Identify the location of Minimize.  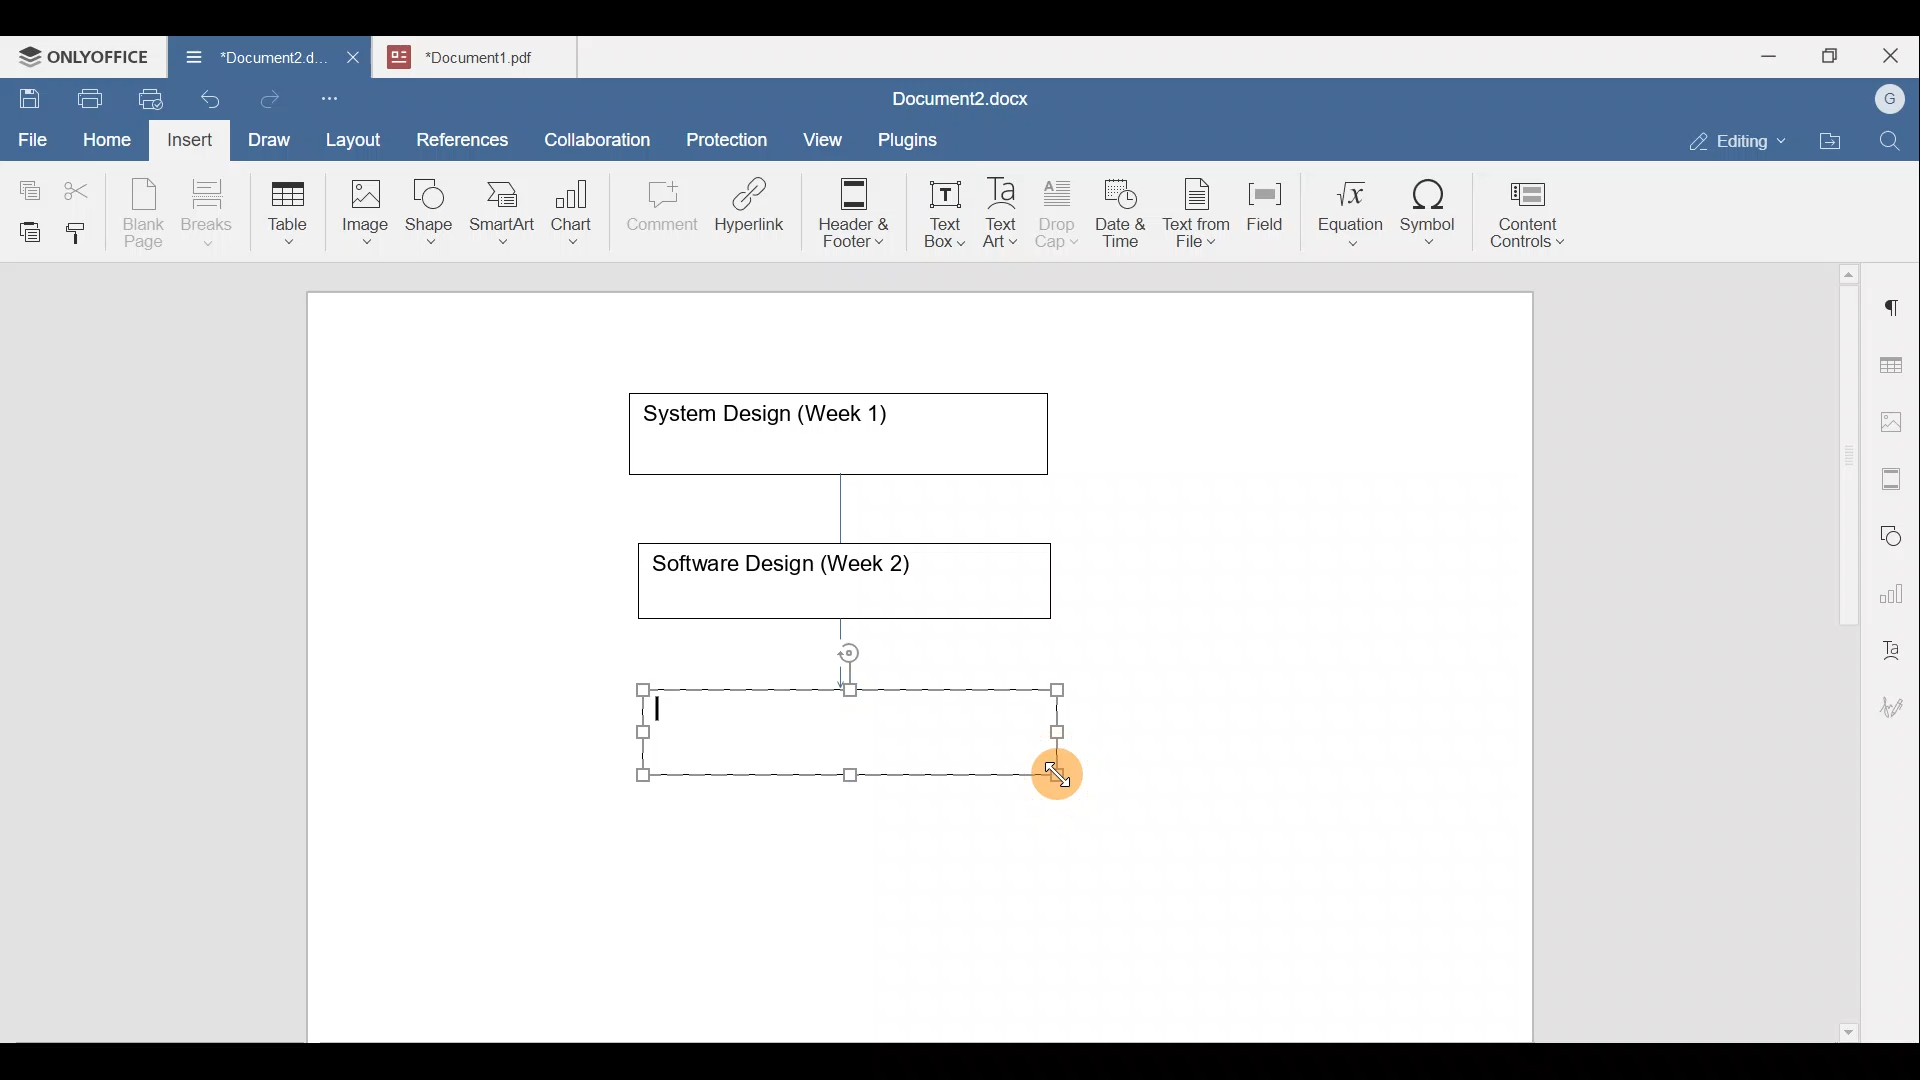
(1768, 54).